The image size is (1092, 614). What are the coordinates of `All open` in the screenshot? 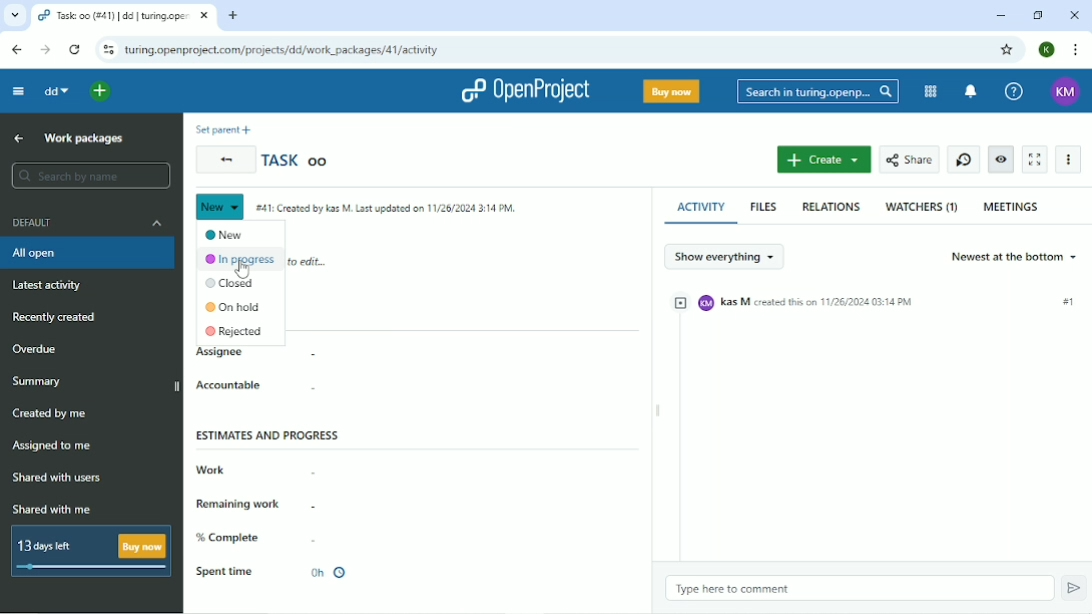 It's located at (87, 254).